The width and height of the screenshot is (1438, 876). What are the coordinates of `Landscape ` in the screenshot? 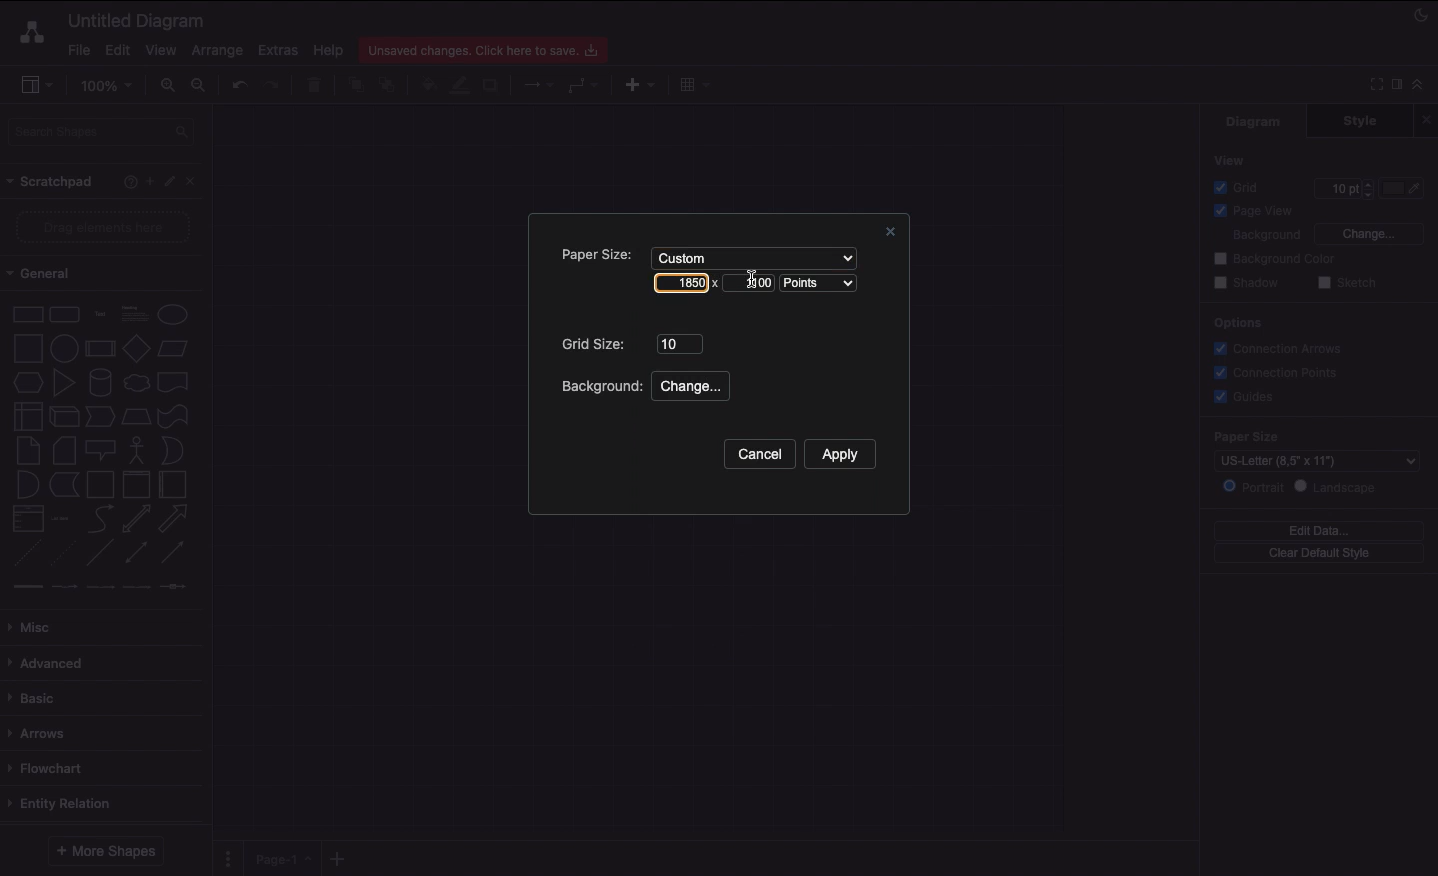 It's located at (1339, 487).